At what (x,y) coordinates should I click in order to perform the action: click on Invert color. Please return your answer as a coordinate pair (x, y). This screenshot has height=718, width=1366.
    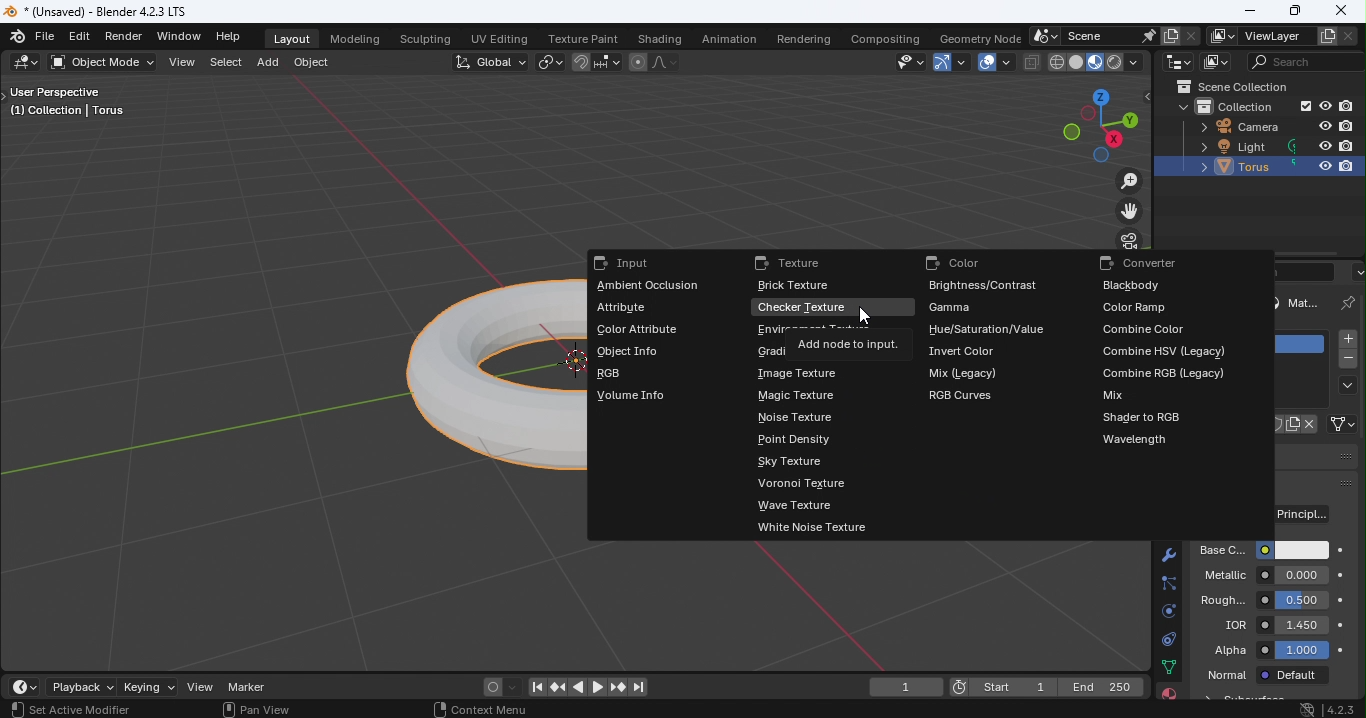
    Looking at the image, I should click on (968, 352).